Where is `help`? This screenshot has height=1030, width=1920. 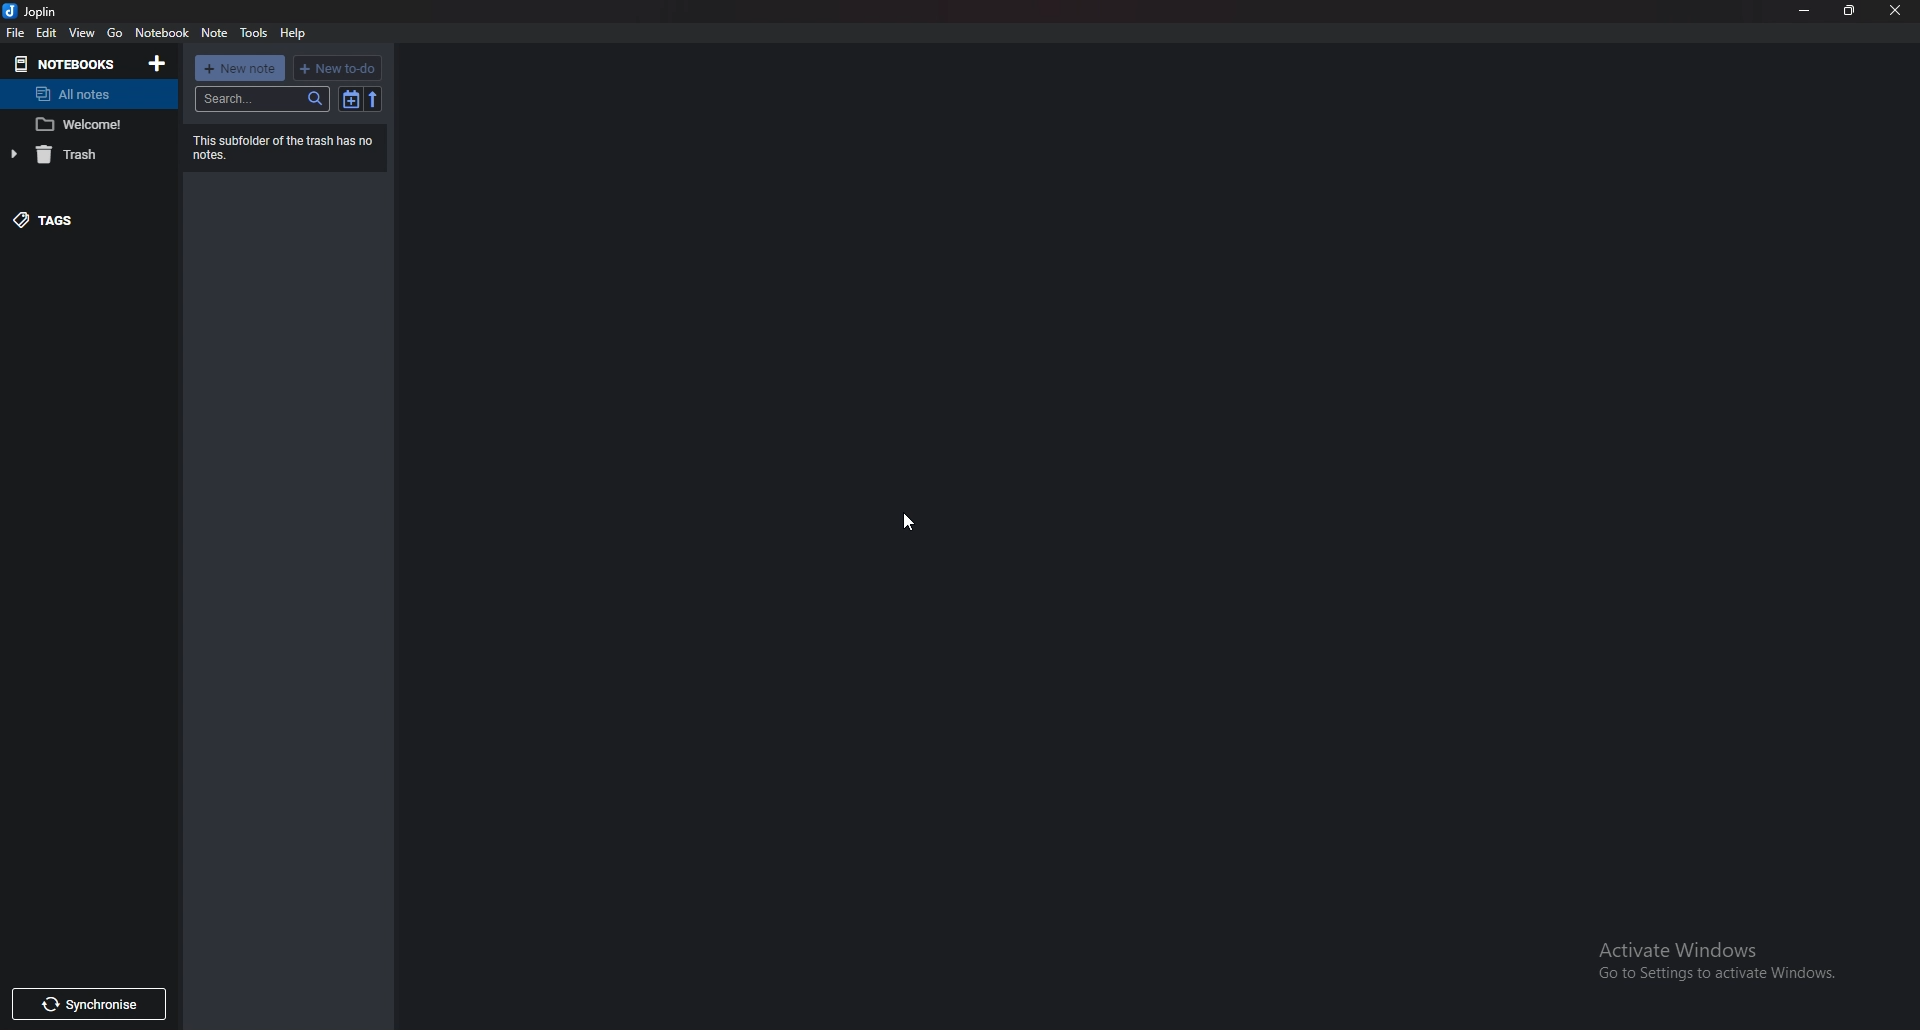
help is located at coordinates (295, 34).